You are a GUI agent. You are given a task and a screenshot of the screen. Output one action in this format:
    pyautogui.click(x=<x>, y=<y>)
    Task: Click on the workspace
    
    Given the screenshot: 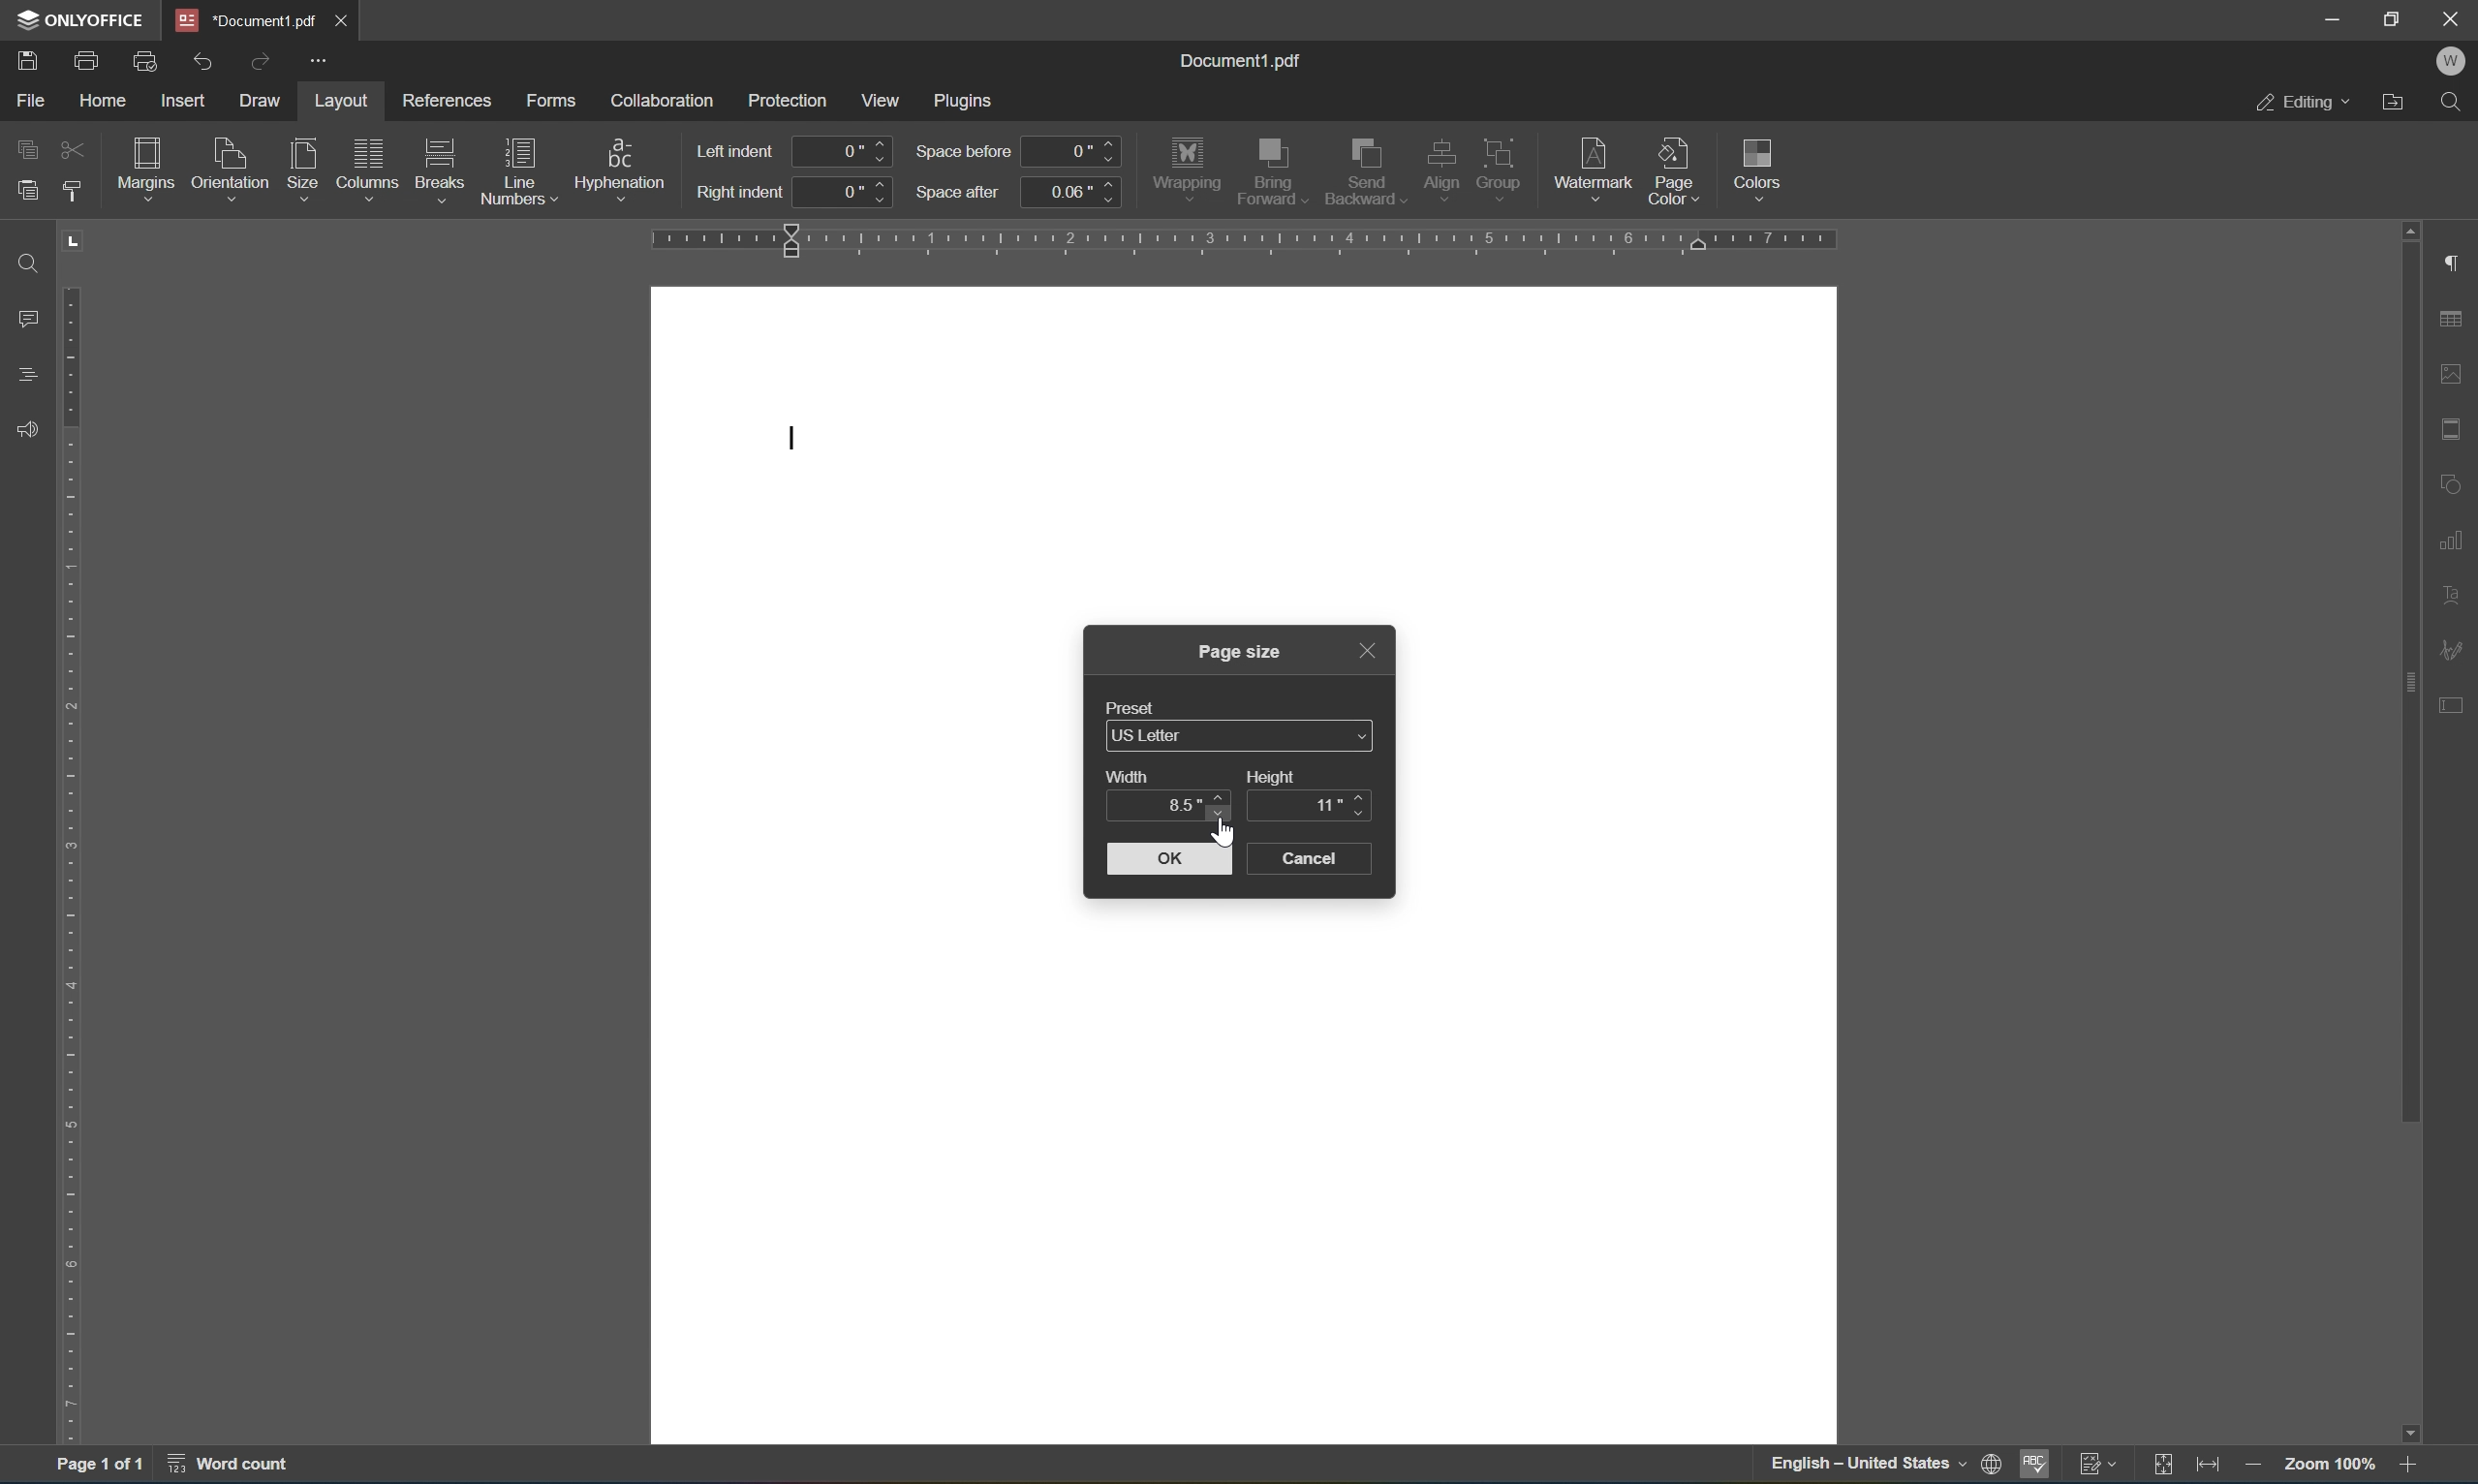 What is the action you would take?
    pyautogui.click(x=1245, y=447)
    